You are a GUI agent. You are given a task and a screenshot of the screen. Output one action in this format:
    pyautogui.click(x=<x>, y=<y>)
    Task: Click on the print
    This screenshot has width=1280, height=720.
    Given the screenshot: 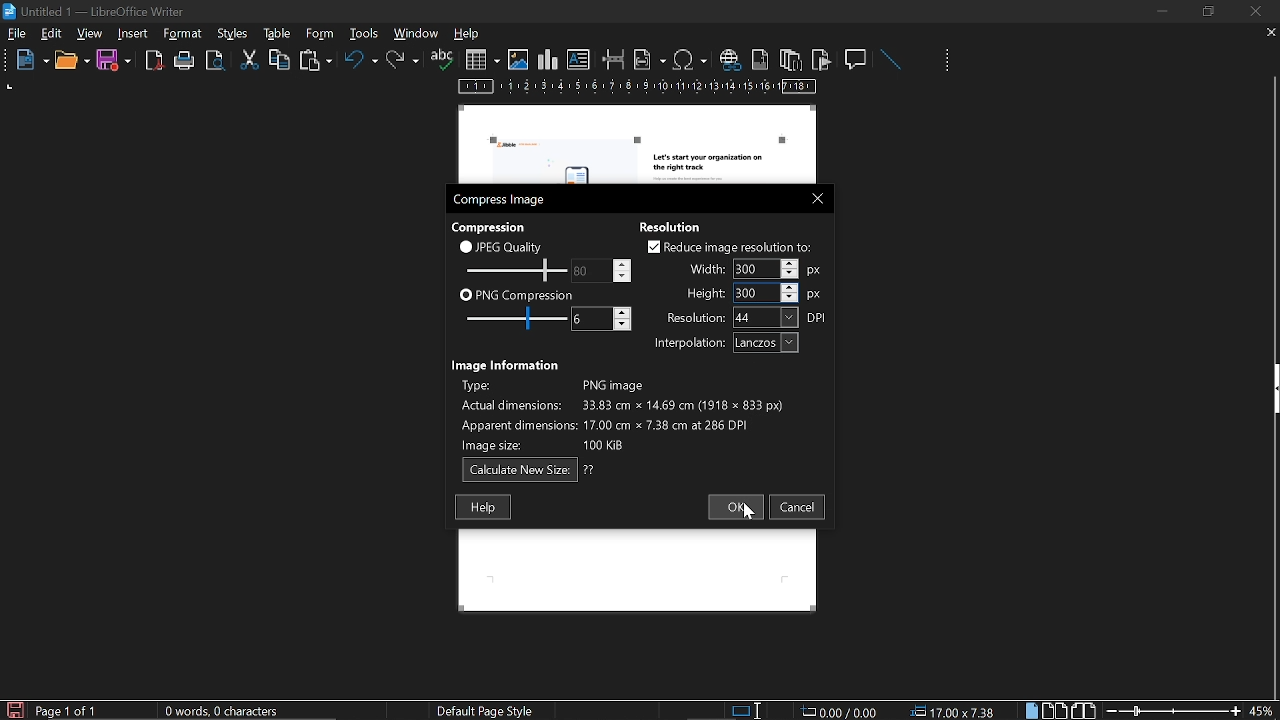 What is the action you would take?
    pyautogui.click(x=185, y=61)
    